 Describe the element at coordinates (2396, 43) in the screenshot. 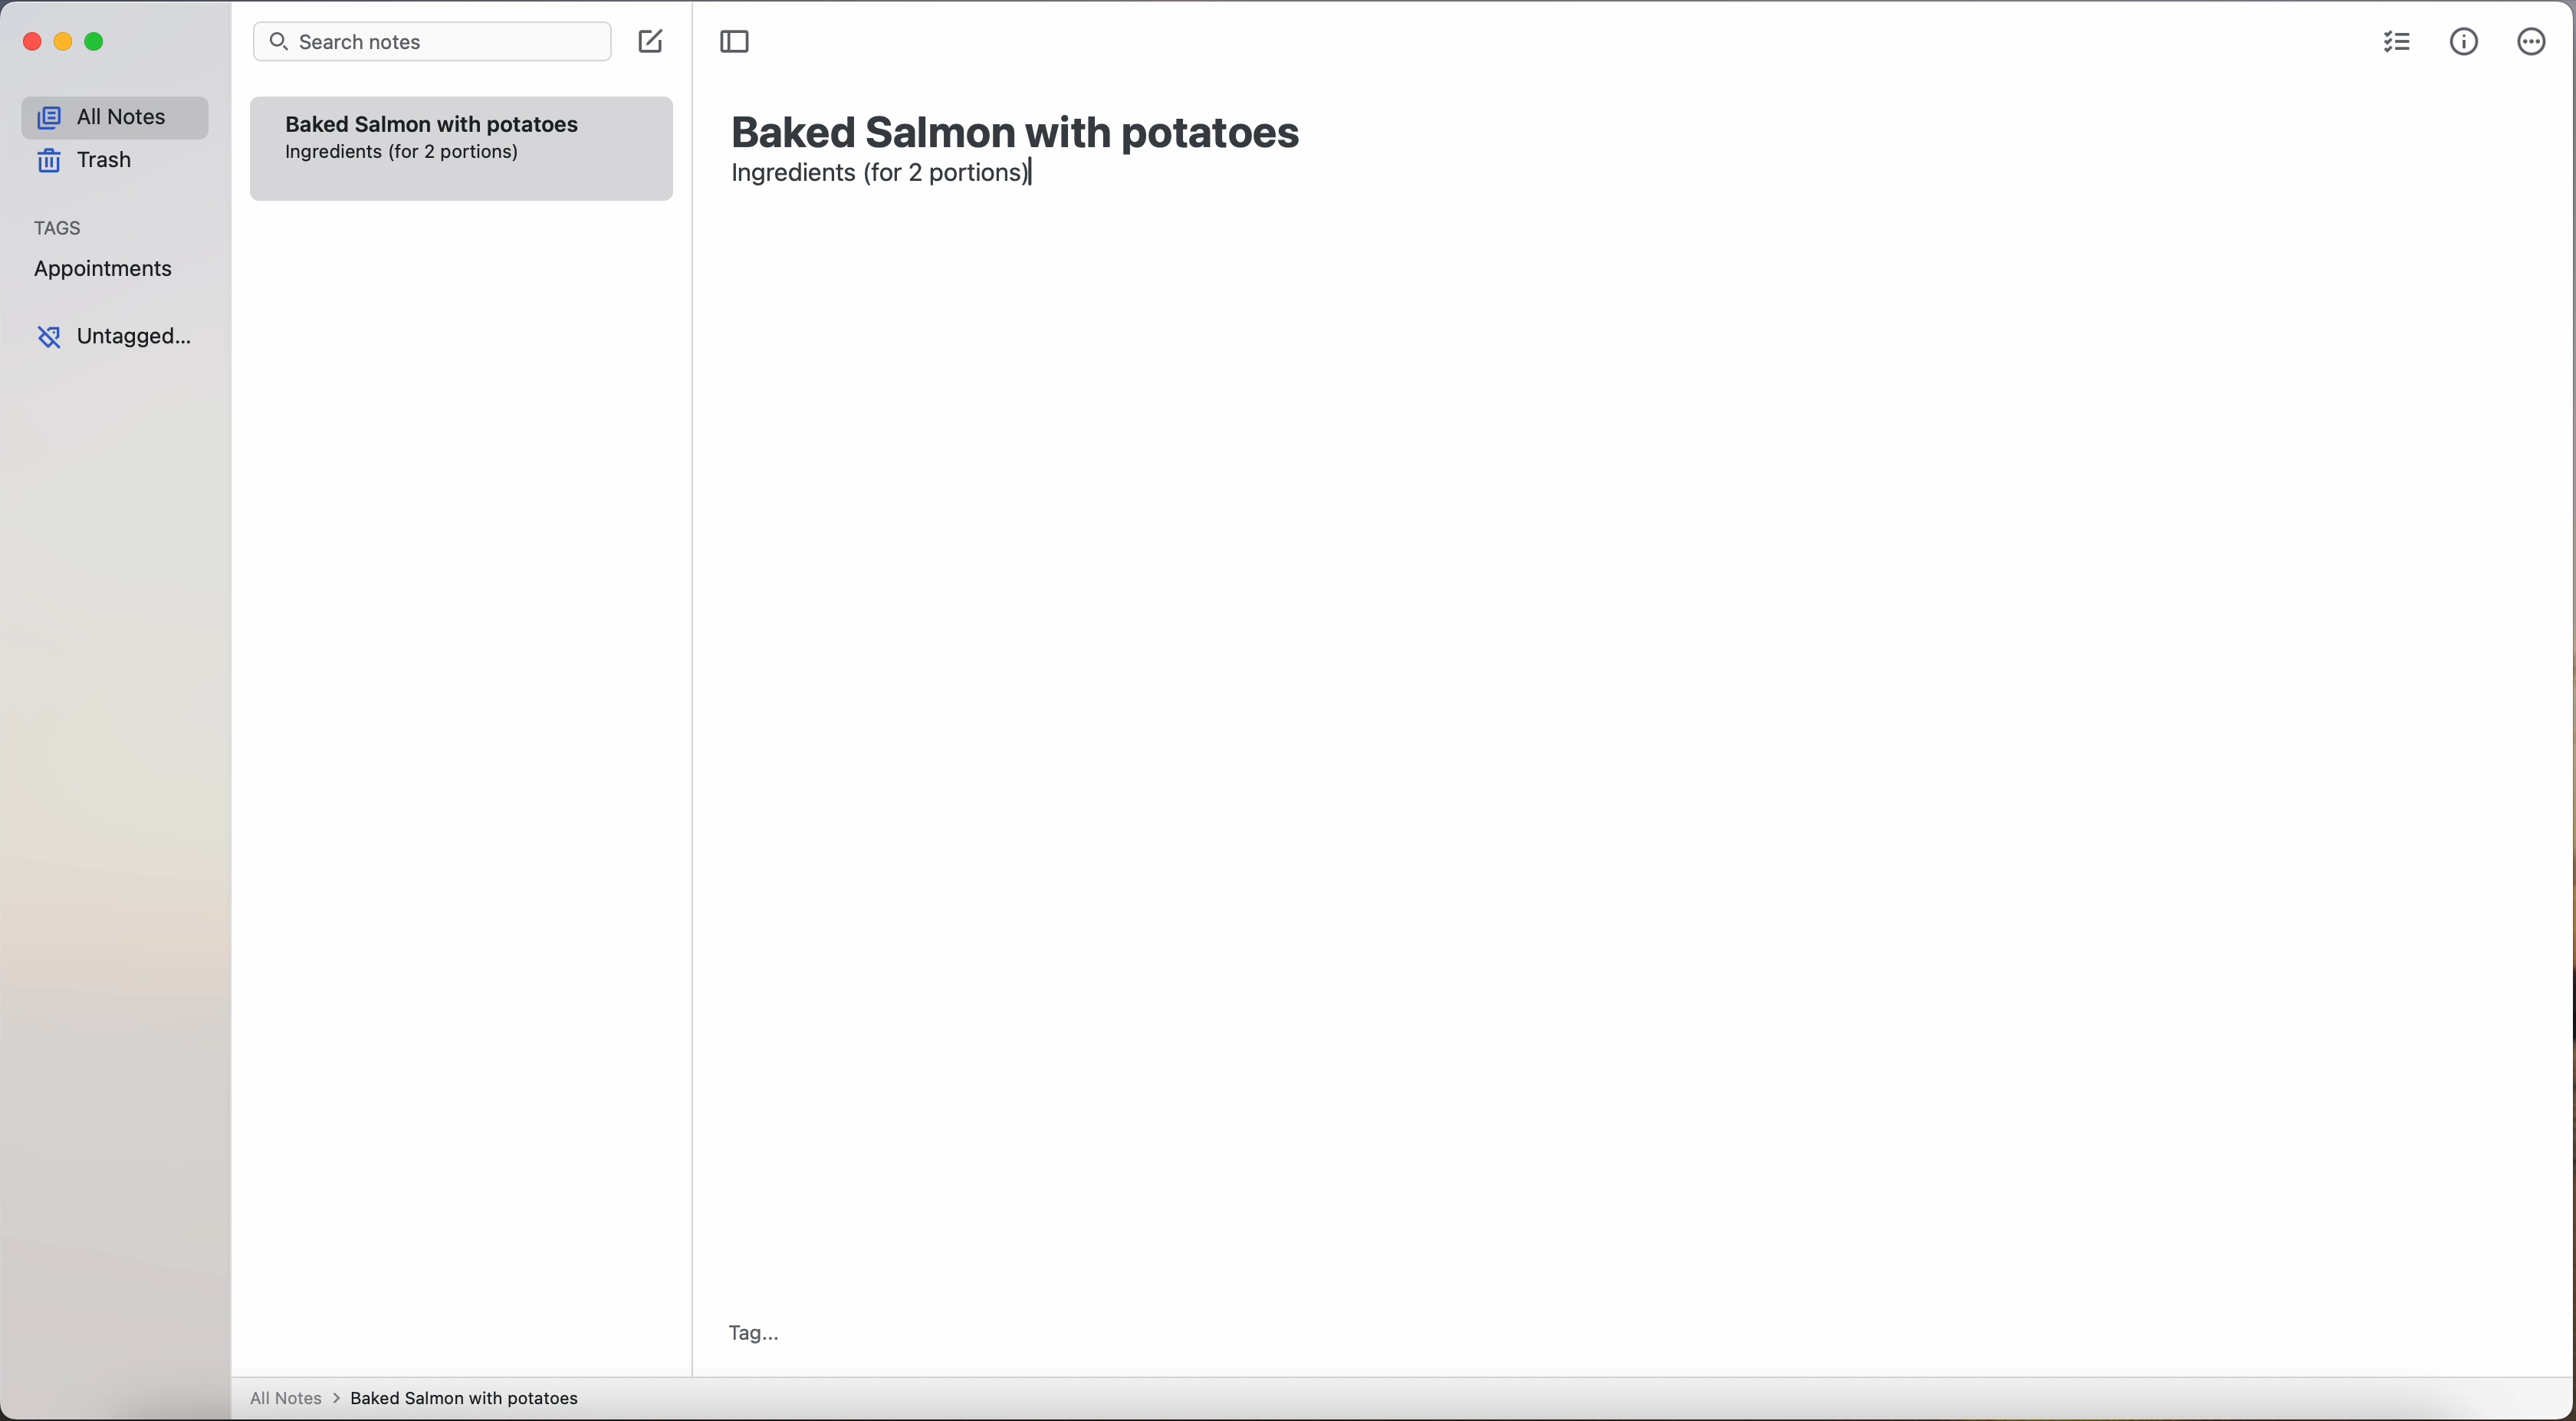

I see `check list` at that location.